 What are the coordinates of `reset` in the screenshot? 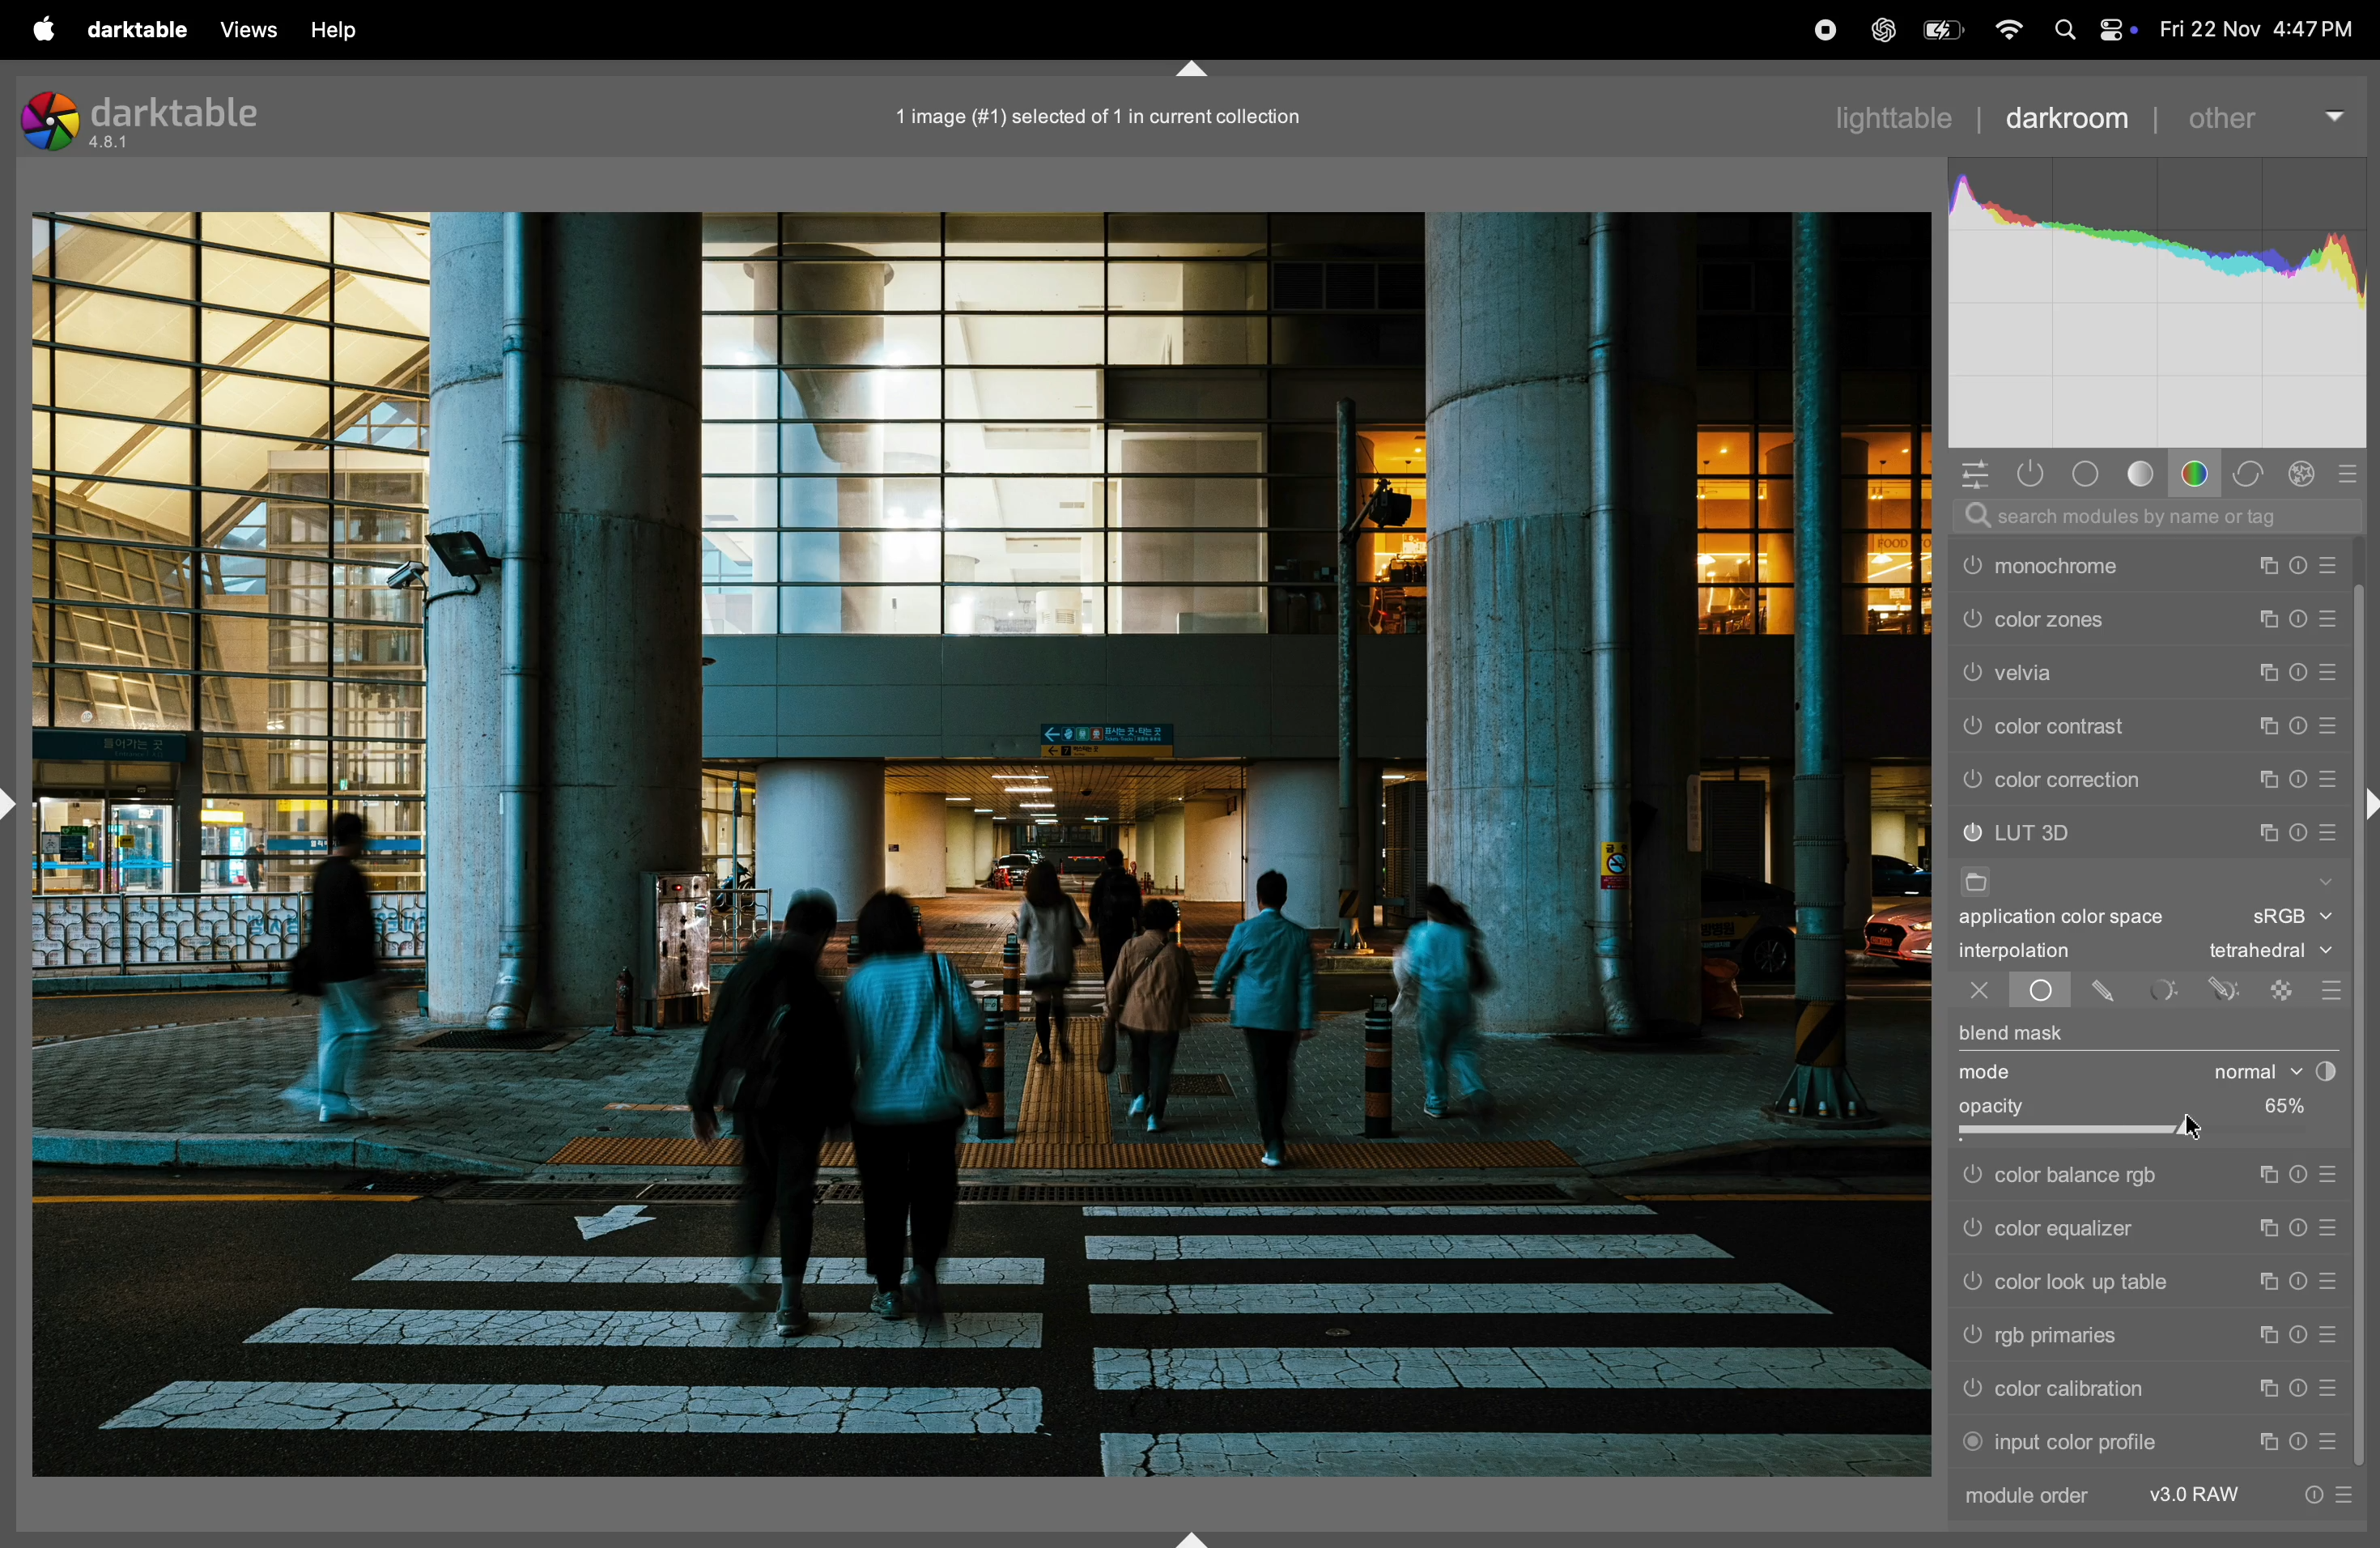 It's located at (2303, 1176).